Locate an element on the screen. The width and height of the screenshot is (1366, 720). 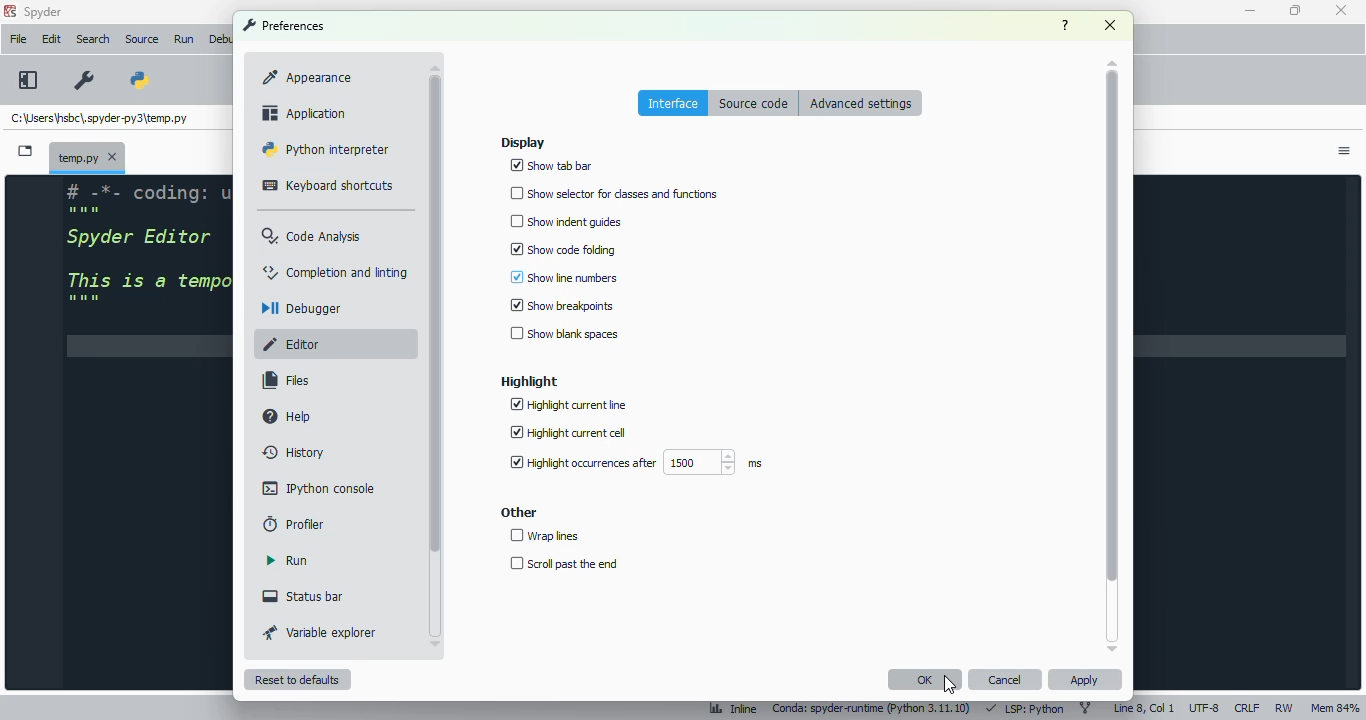
show breakpoints is located at coordinates (562, 305).